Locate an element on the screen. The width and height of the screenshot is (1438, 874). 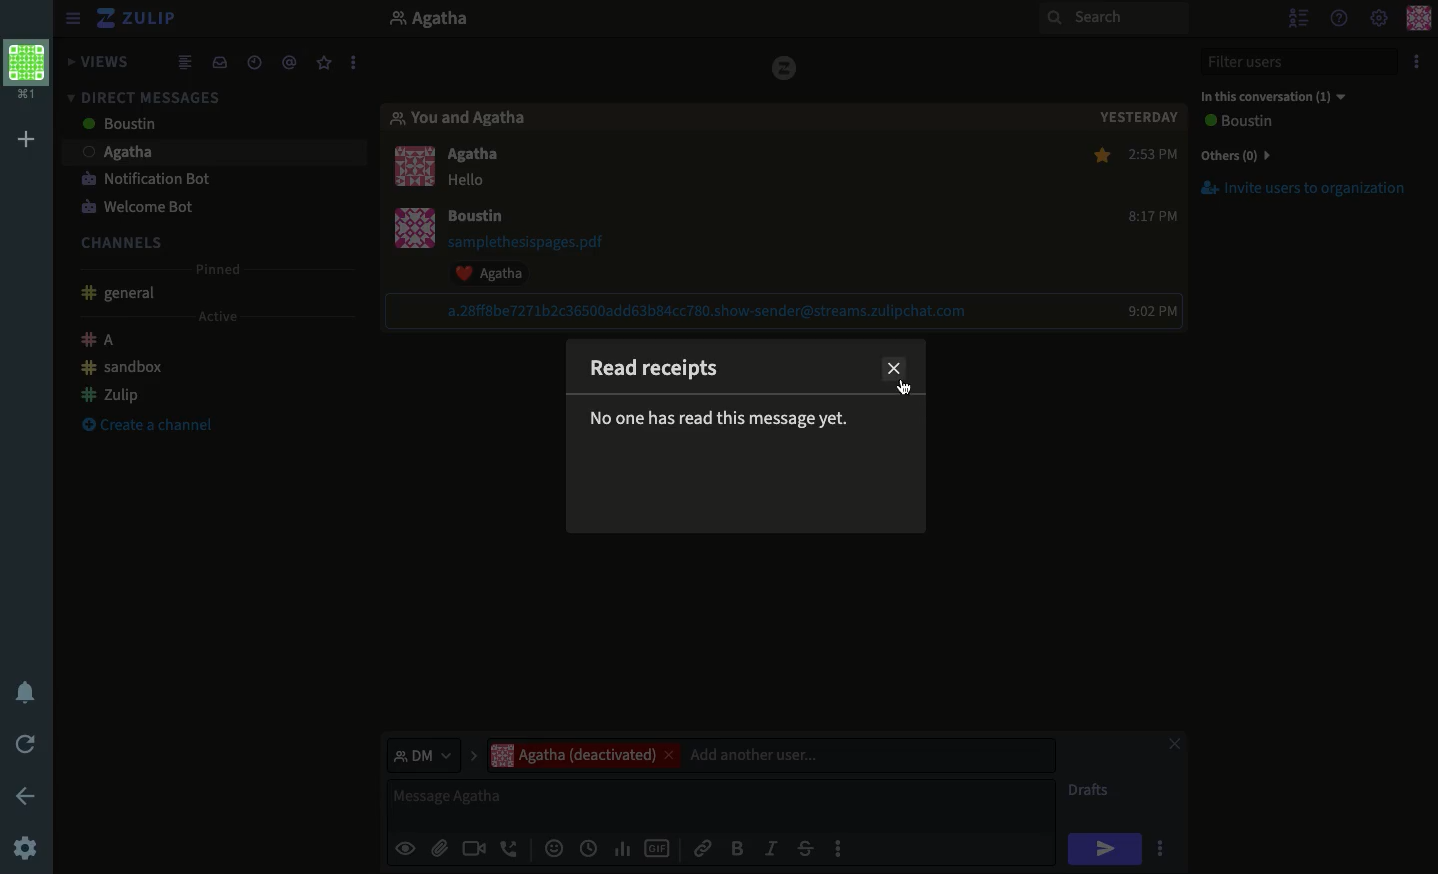
Feed is located at coordinates (188, 61).